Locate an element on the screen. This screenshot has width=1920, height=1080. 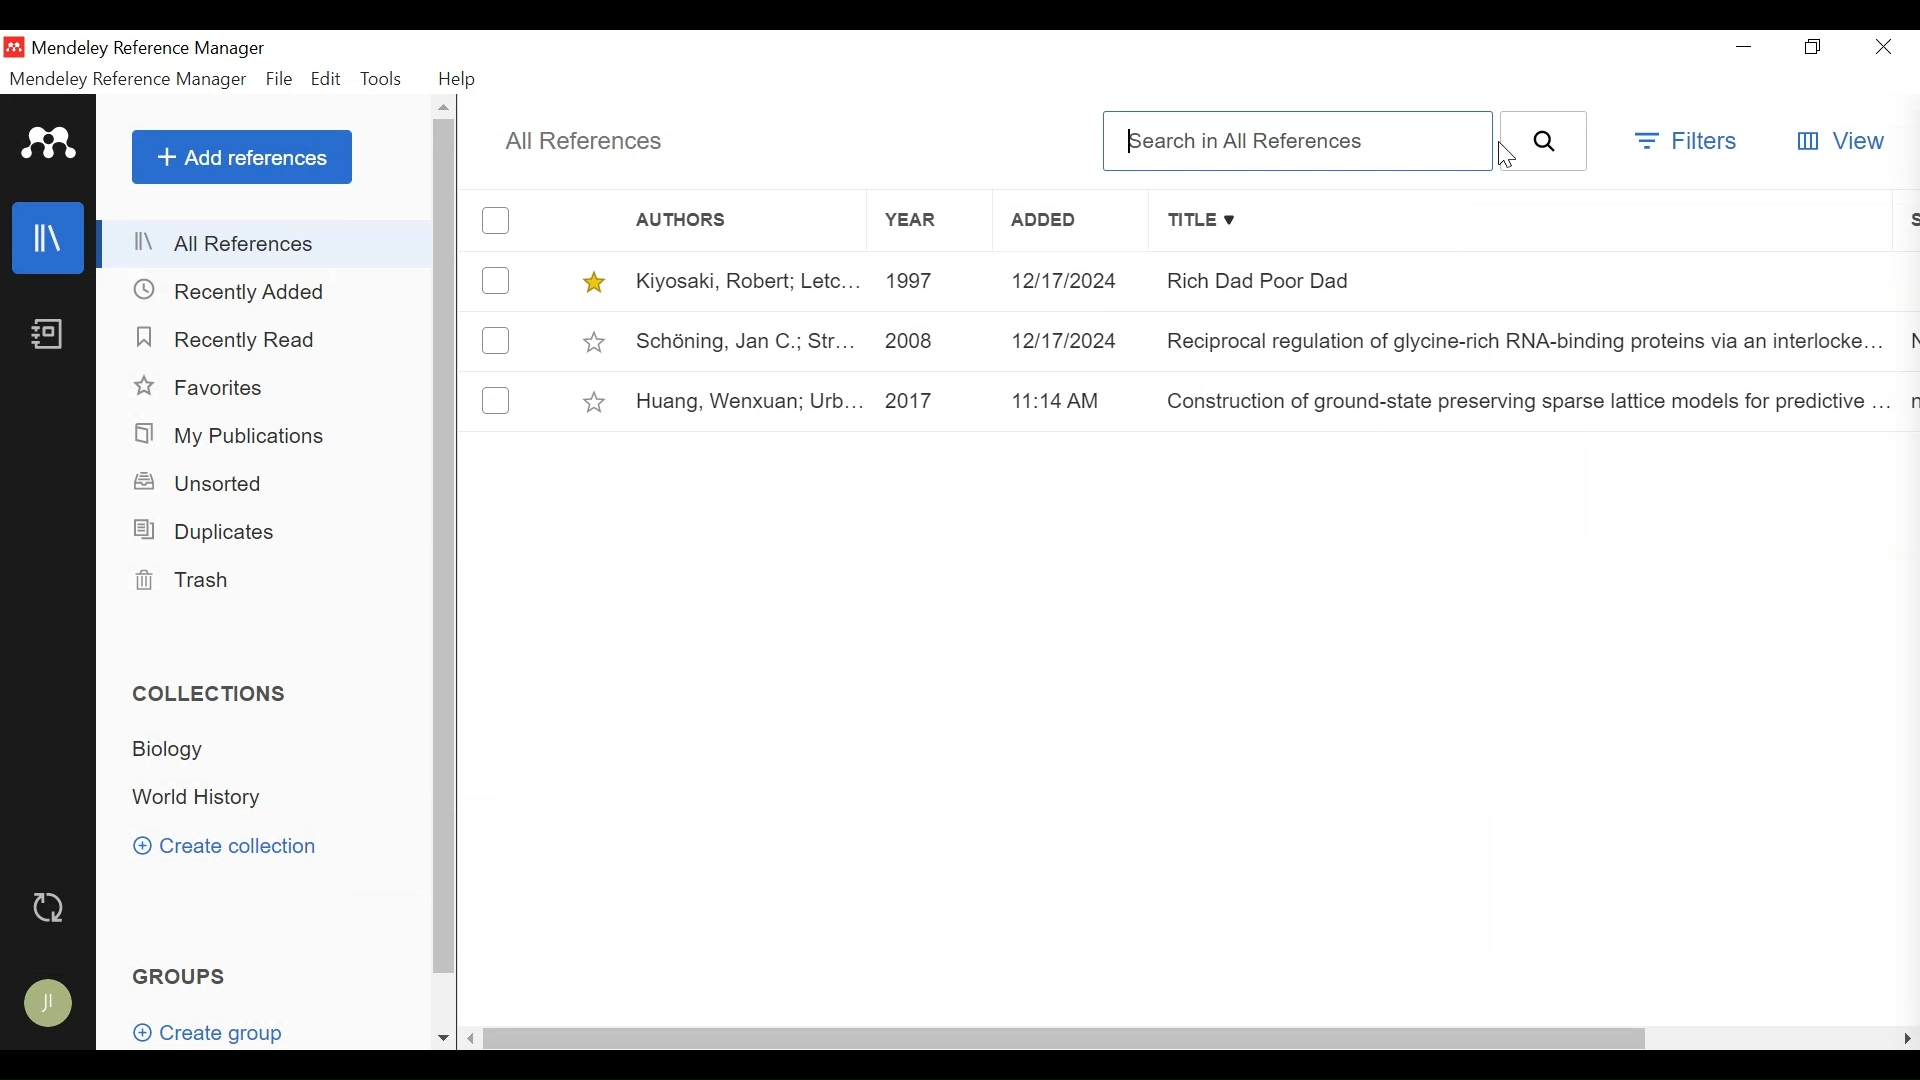
Construction of ground-state preserving sparse lattice models for predictive is located at coordinates (1523, 403).